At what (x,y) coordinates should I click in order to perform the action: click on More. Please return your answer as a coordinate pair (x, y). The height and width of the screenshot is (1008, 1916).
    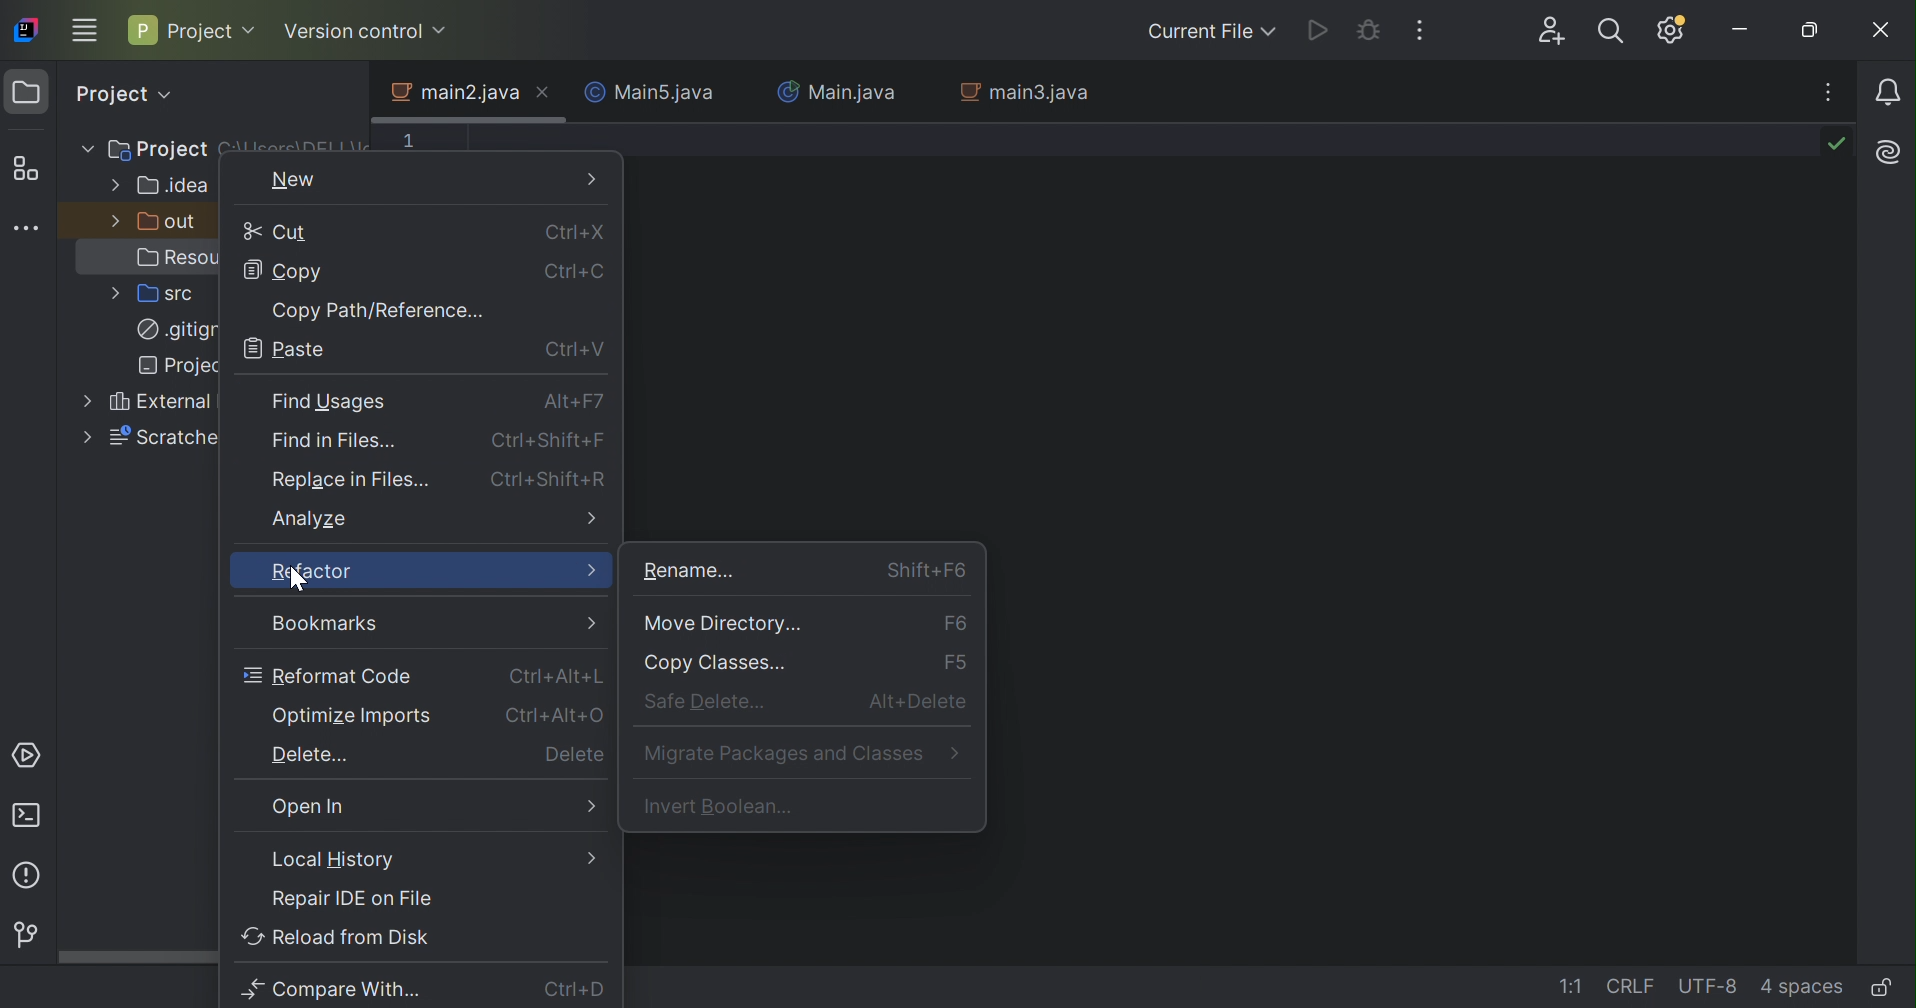
    Looking at the image, I should click on (594, 859).